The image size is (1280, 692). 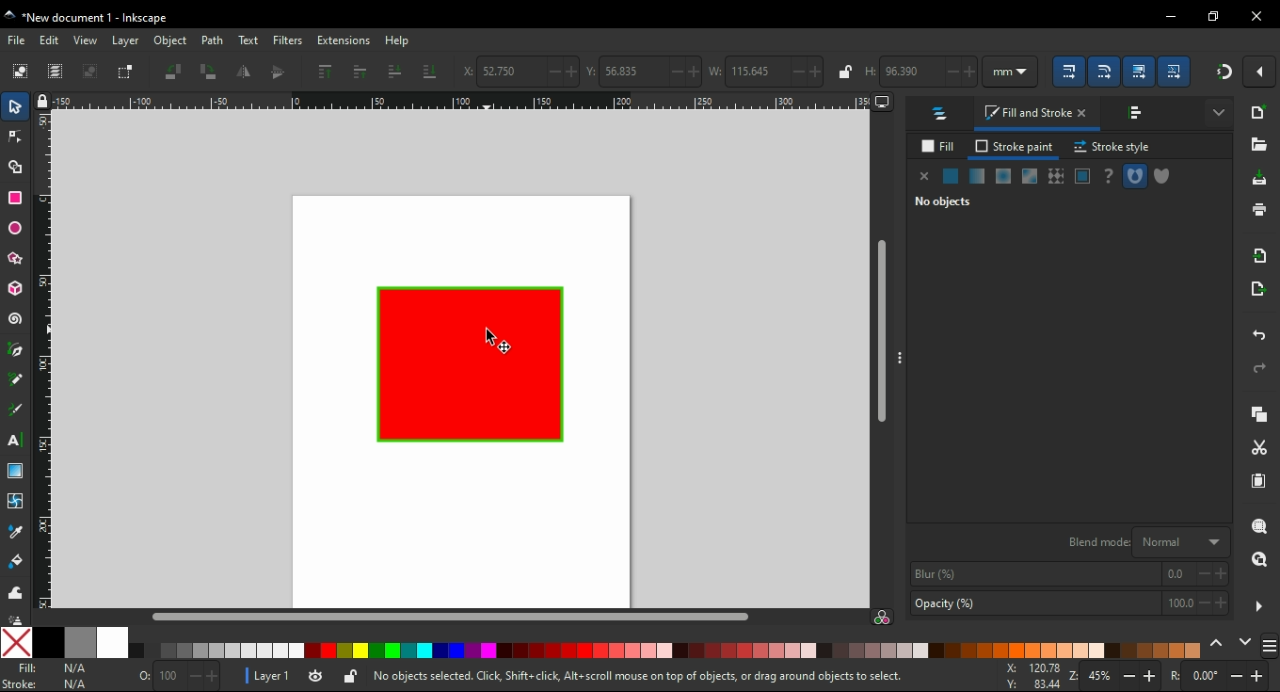 What do you see at coordinates (1260, 335) in the screenshot?
I see `undo` at bounding box center [1260, 335].